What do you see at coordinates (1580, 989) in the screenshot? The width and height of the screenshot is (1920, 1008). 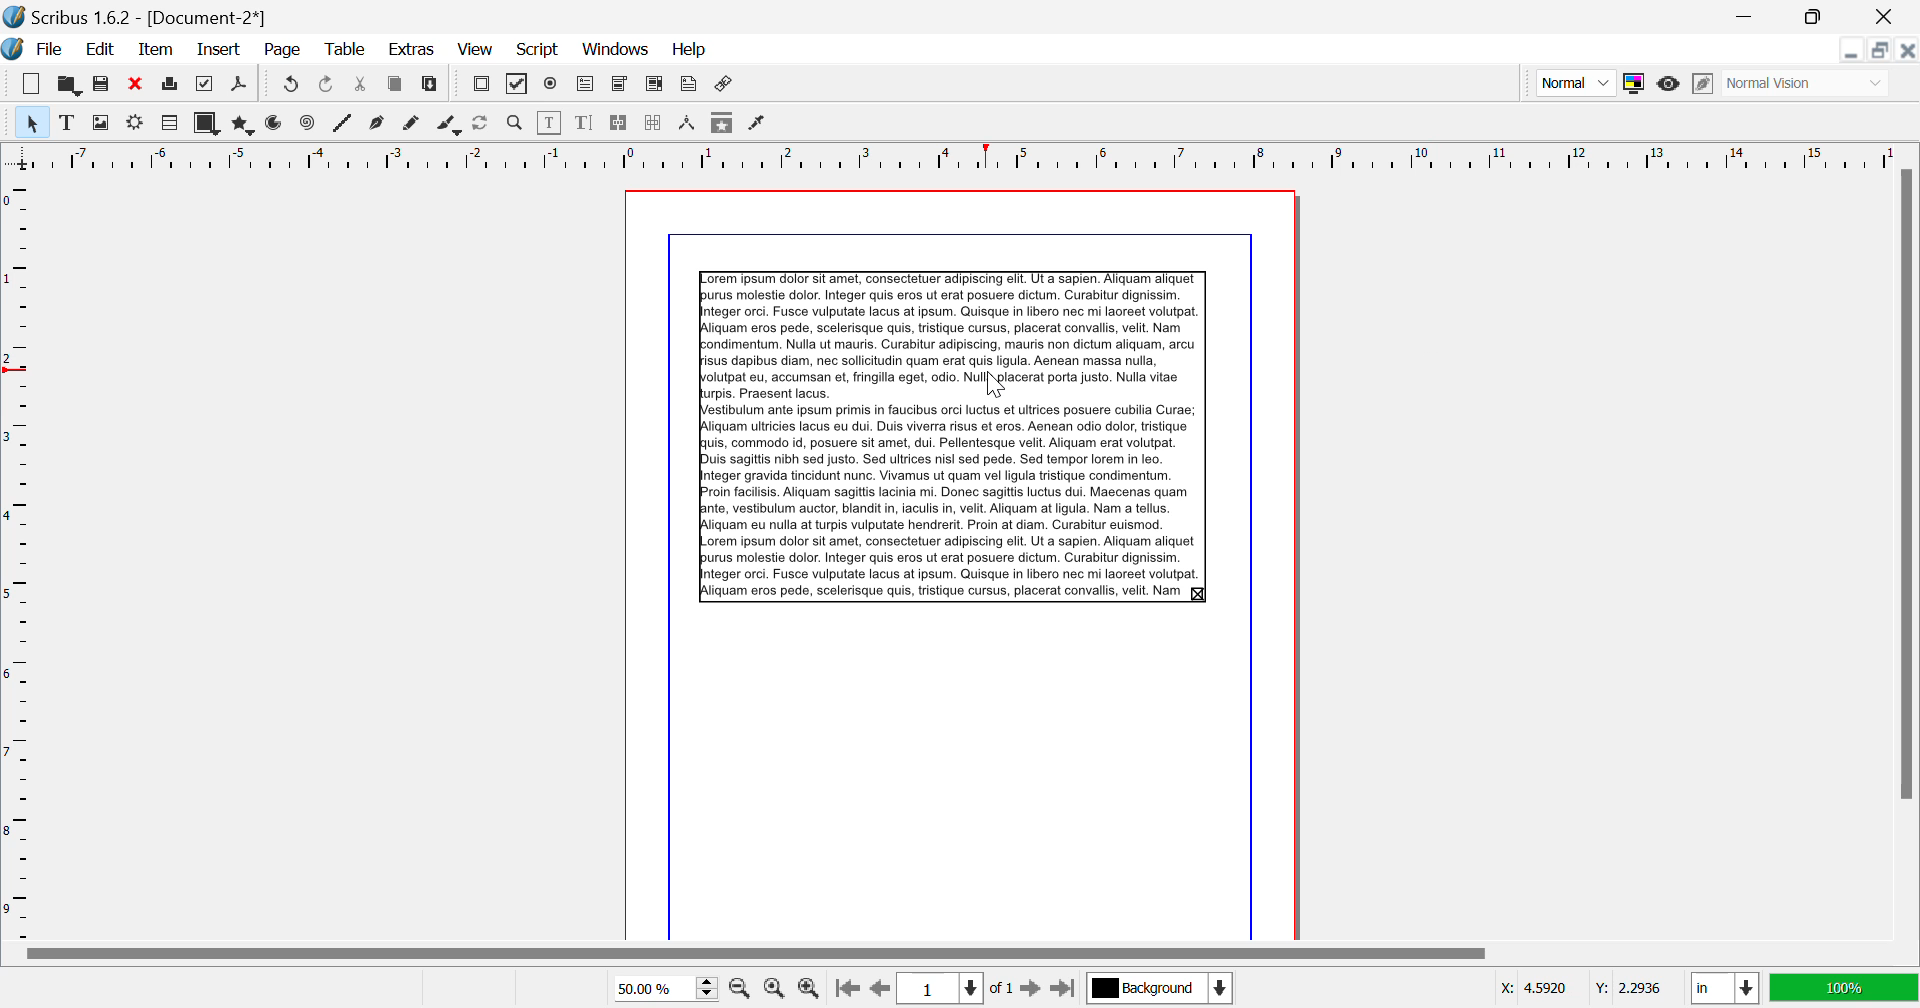 I see `Cursor Coordinates` at bounding box center [1580, 989].